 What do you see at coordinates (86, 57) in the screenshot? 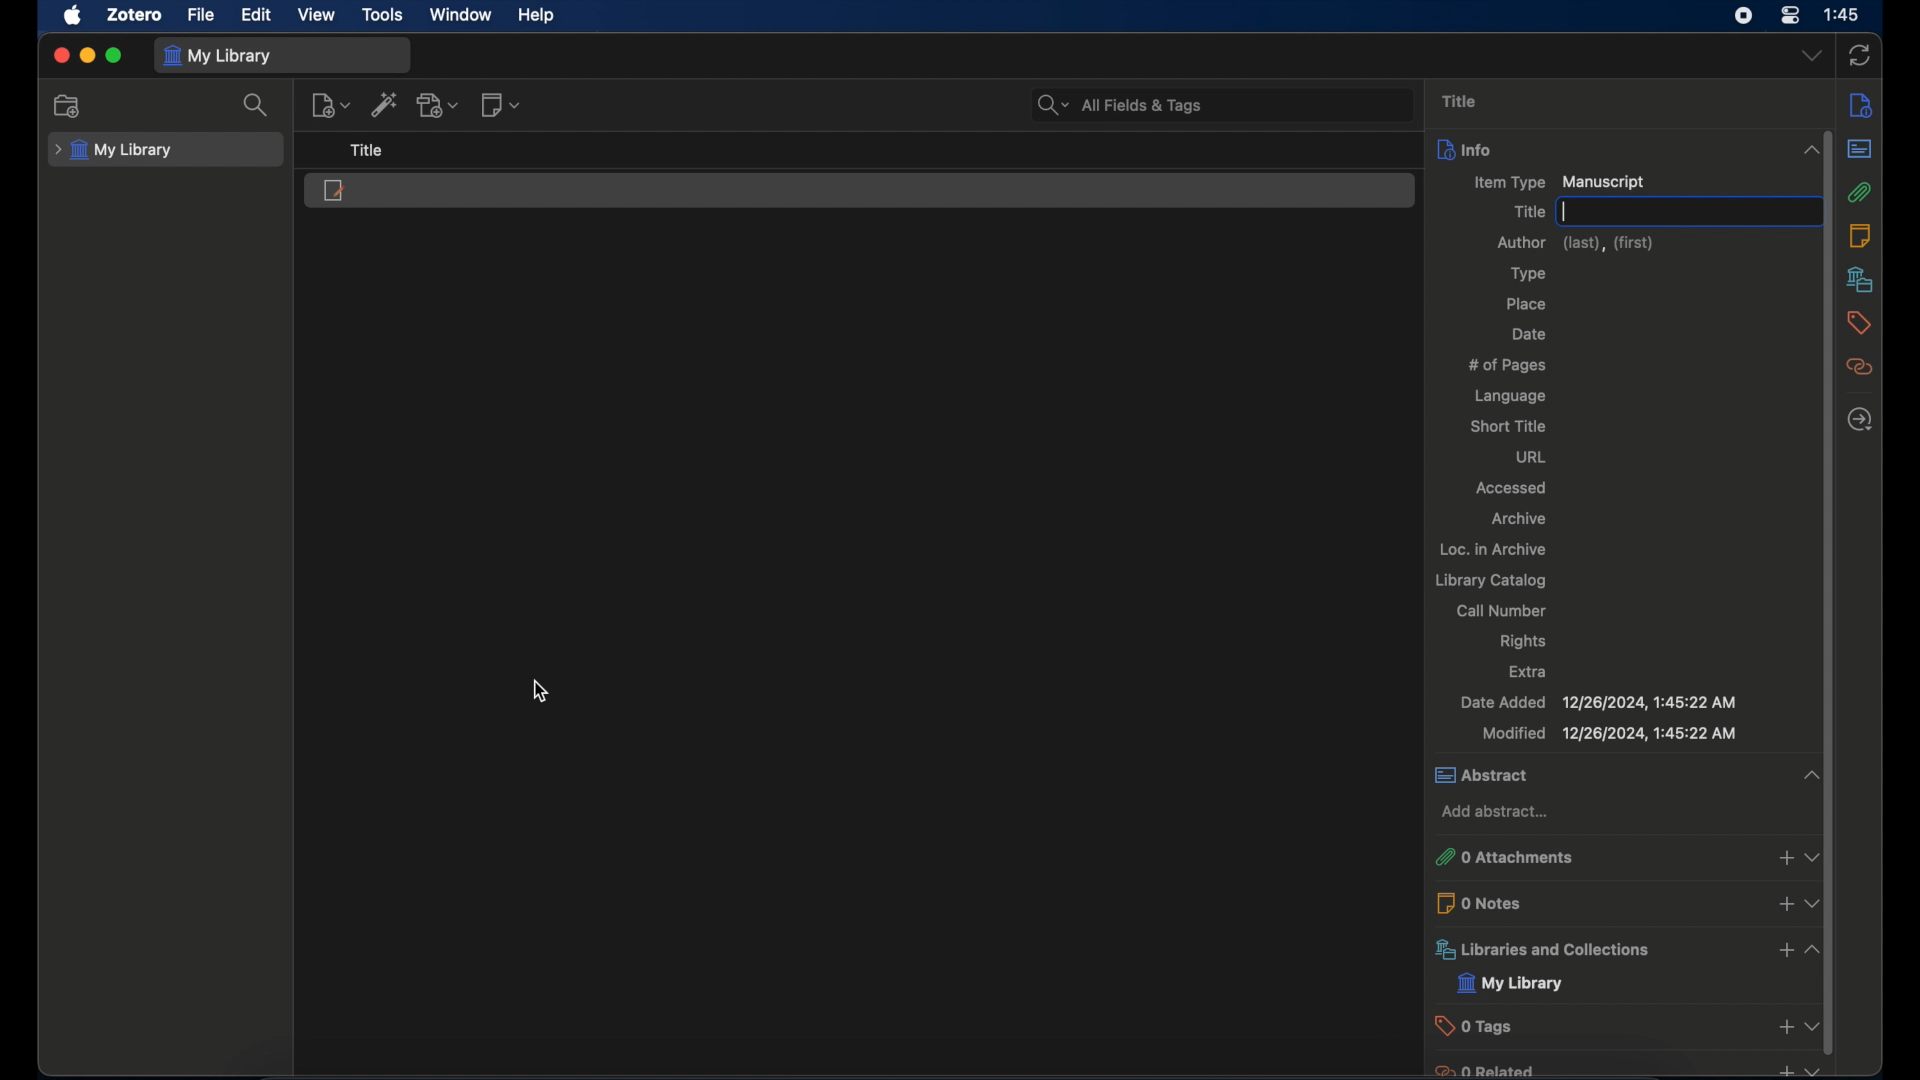
I see `minimize` at bounding box center [86, 57].